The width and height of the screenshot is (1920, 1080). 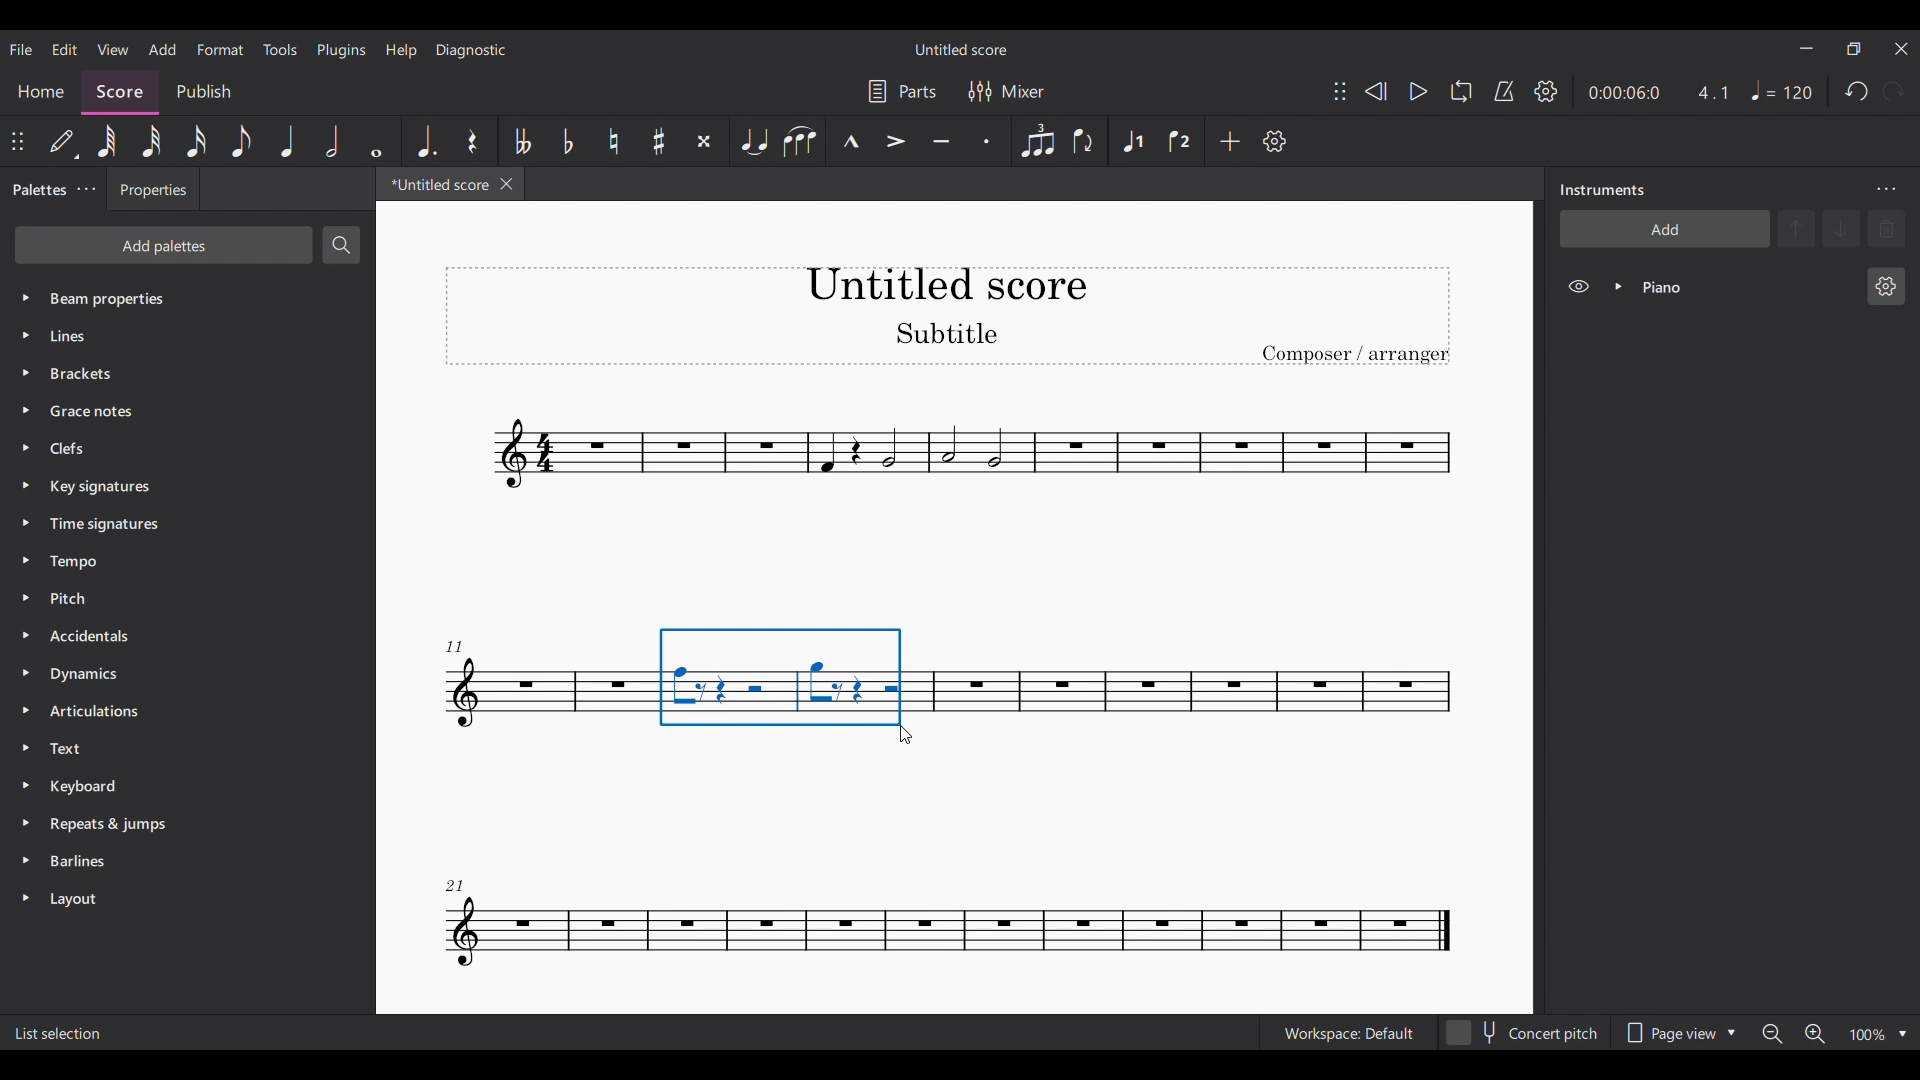 I want to click on Tuplet, so click(x=1038, y=141).